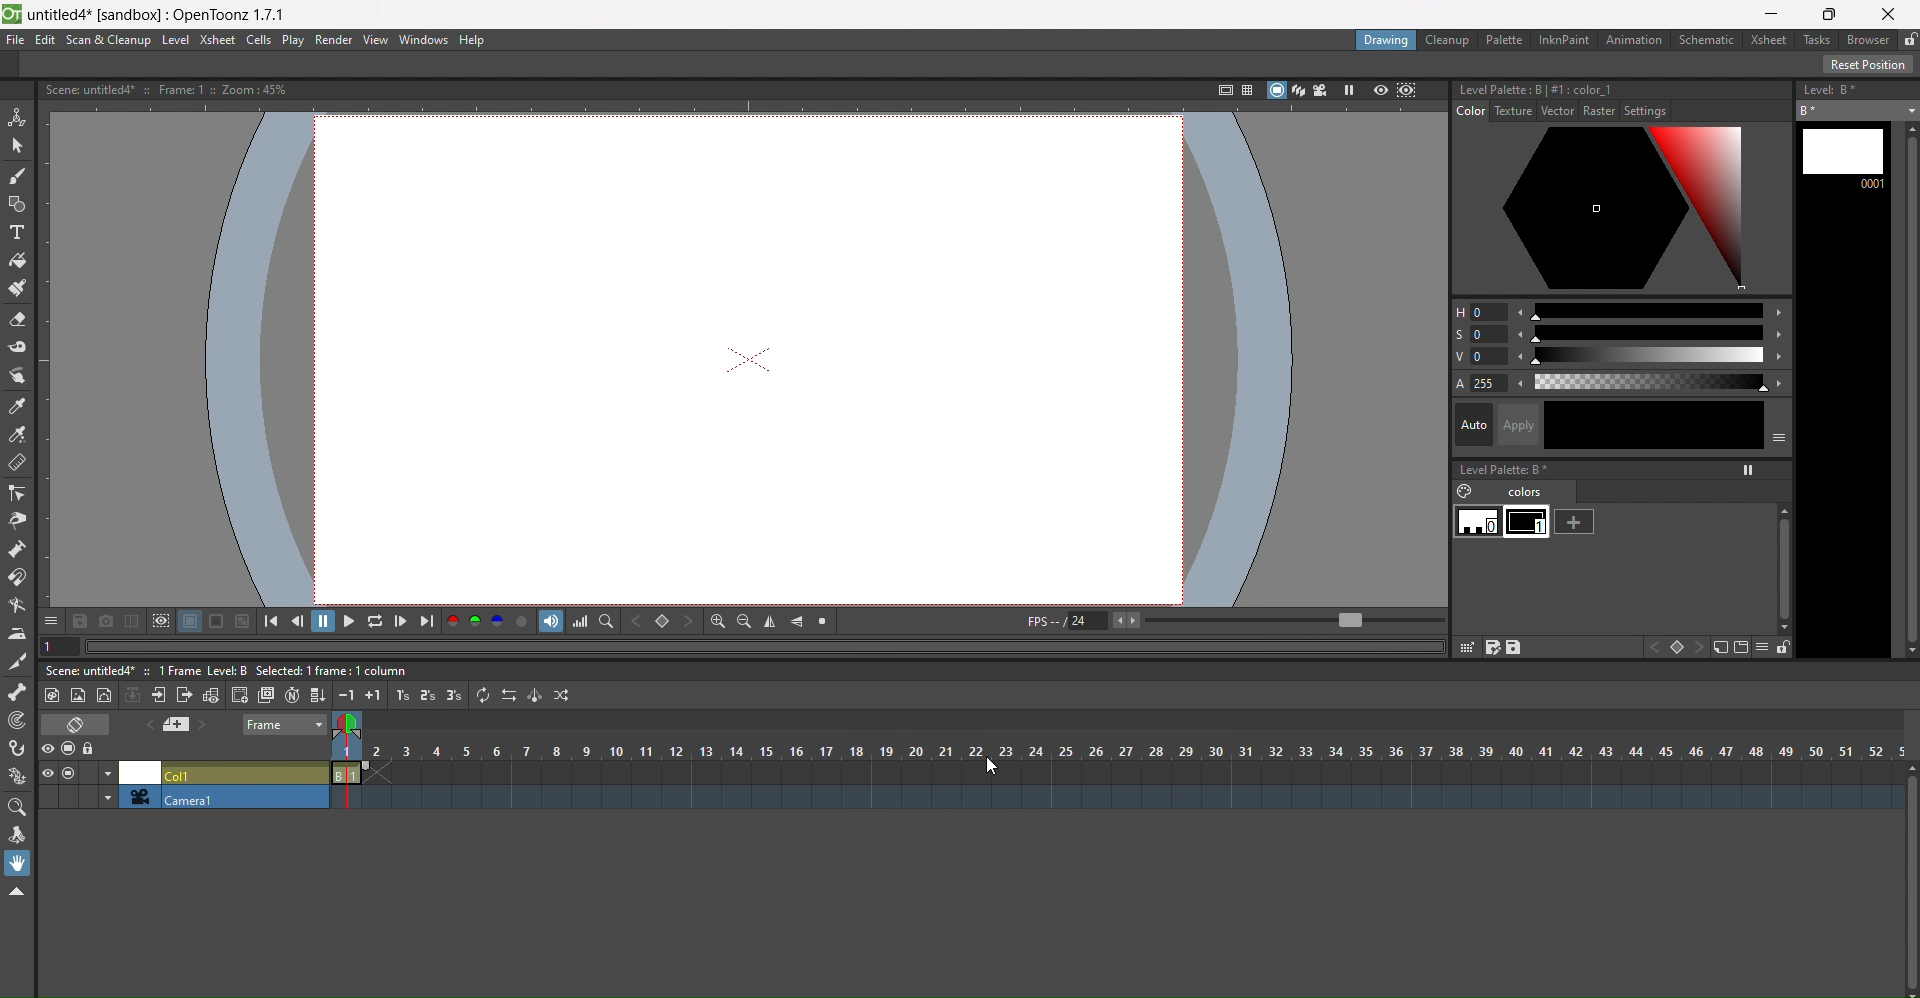 This screenshot has width=1920, height=998. I want to click on level palette, so click(1521, 471).